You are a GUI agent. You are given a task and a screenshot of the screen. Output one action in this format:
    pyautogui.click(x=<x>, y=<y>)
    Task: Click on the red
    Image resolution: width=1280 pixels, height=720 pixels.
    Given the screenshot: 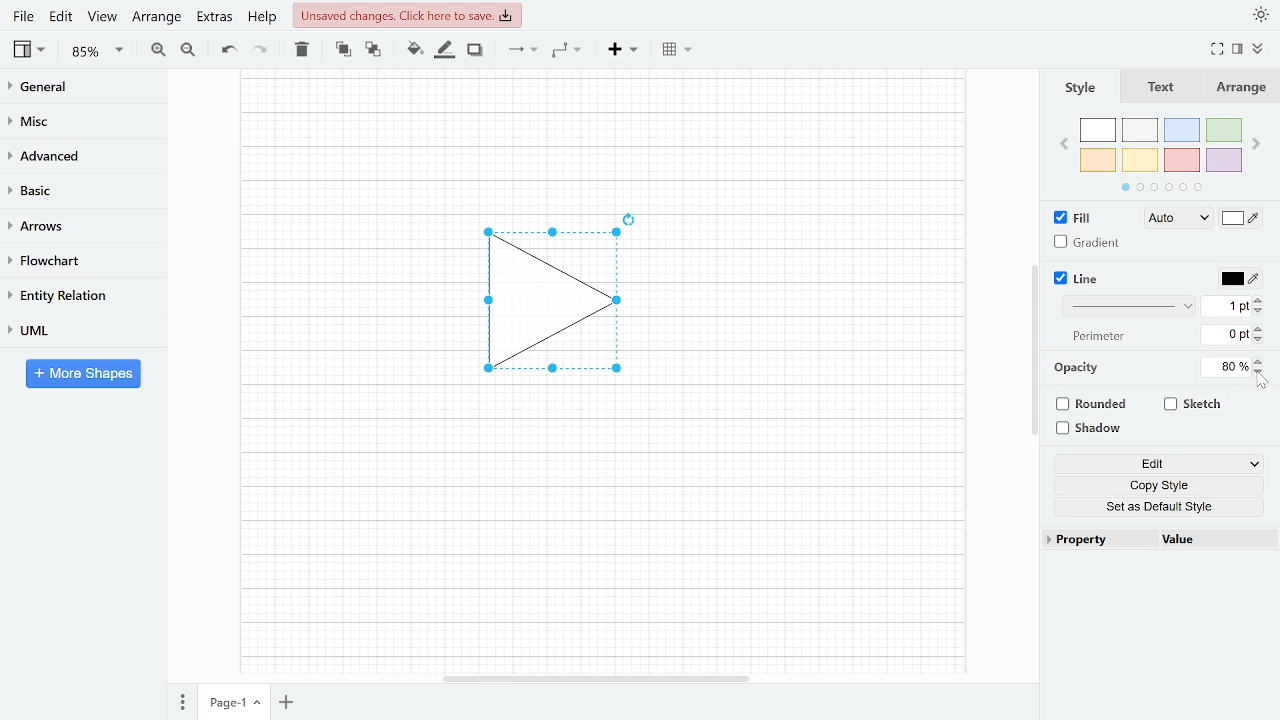 What is the action you would take?
    pyautogui.click(x=1182, y=161)
    